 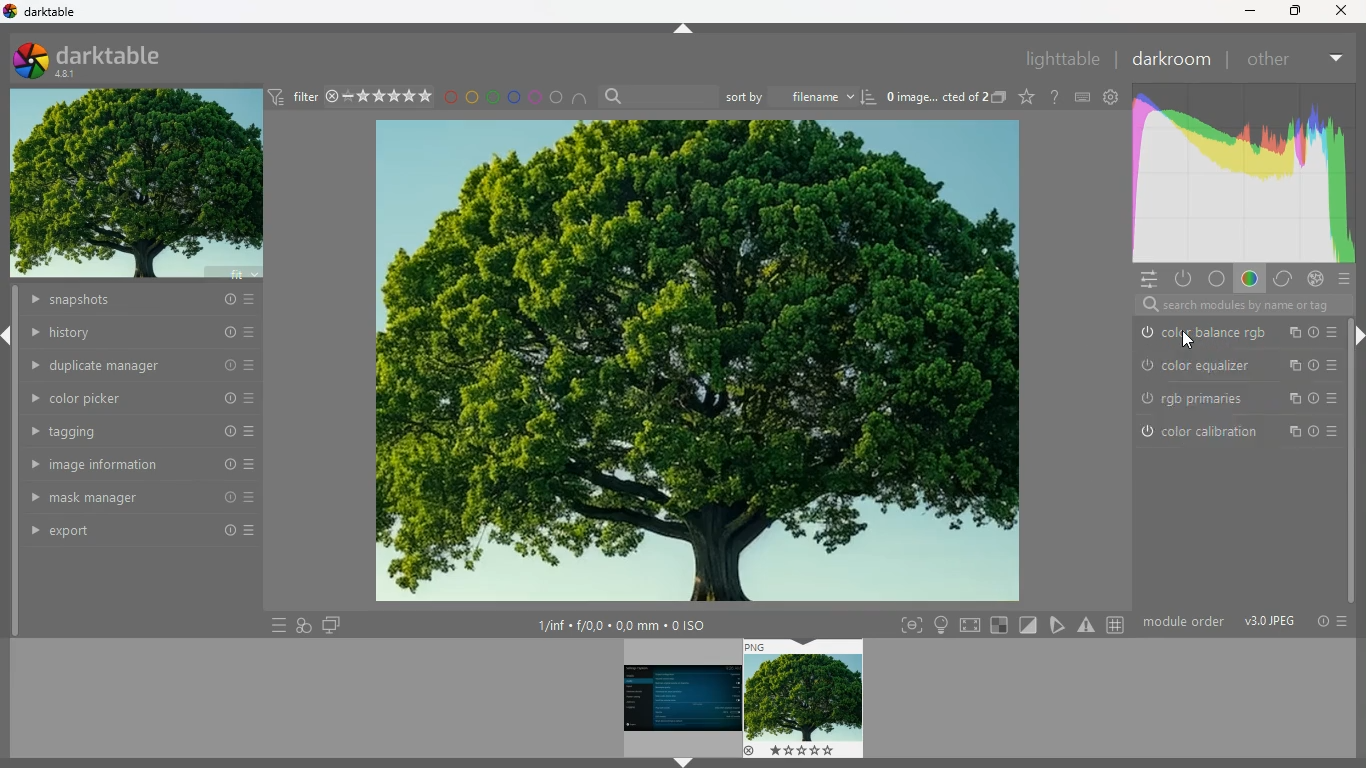 I want to click on star, so click(x=1027, y=97).